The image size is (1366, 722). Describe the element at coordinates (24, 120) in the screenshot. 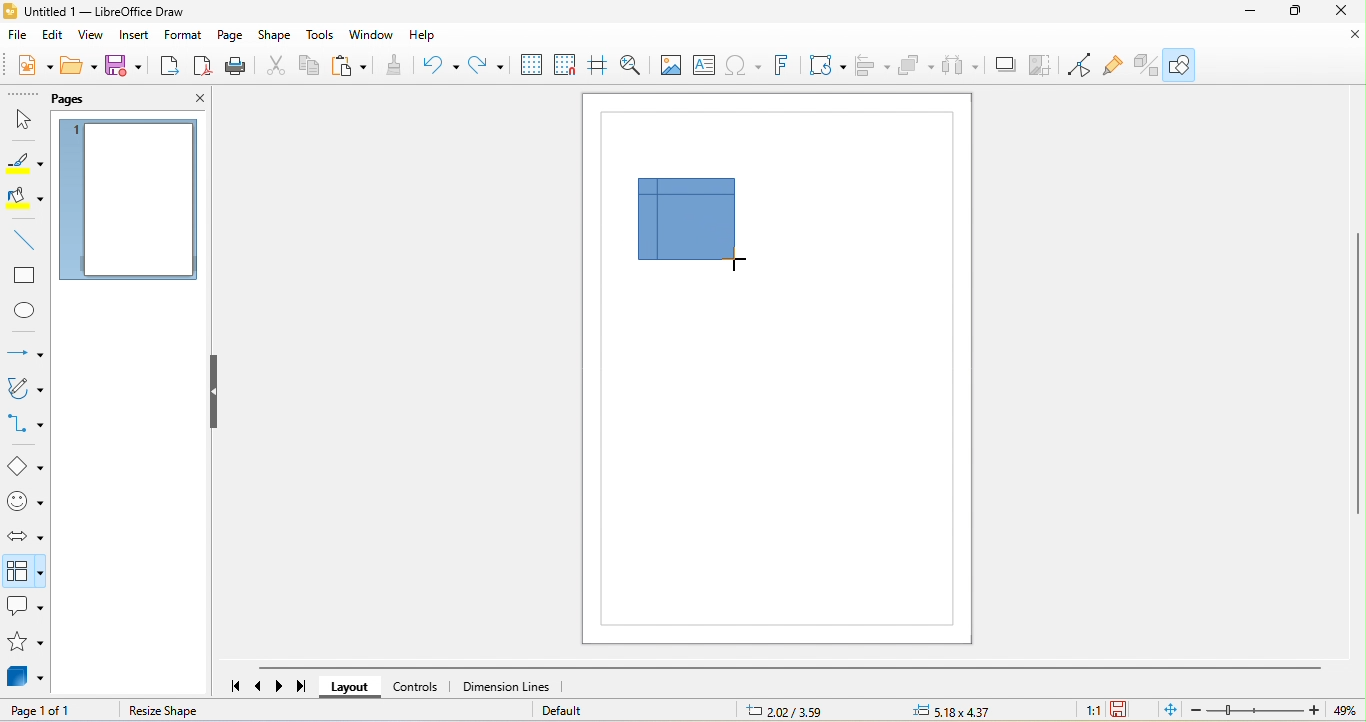

I see `select` at that location.